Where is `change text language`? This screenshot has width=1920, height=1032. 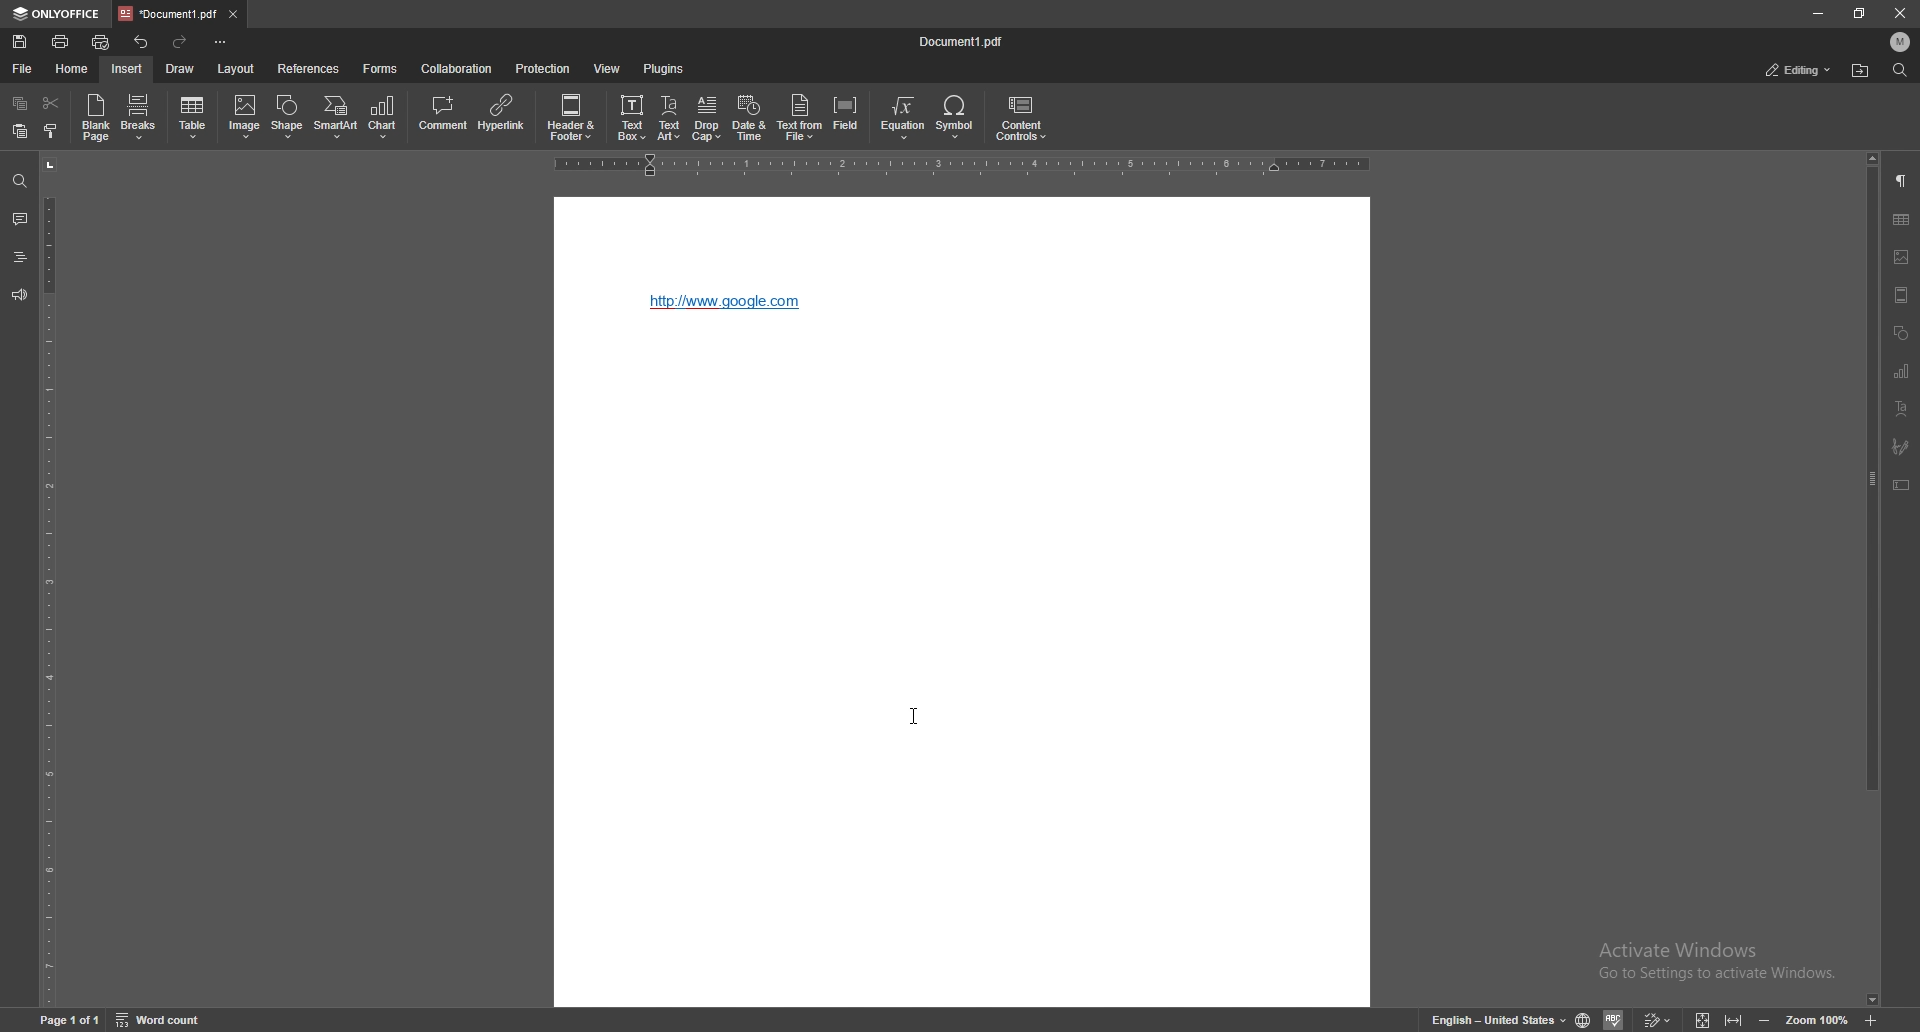 change text language is located at coordinates (1499, 1019).